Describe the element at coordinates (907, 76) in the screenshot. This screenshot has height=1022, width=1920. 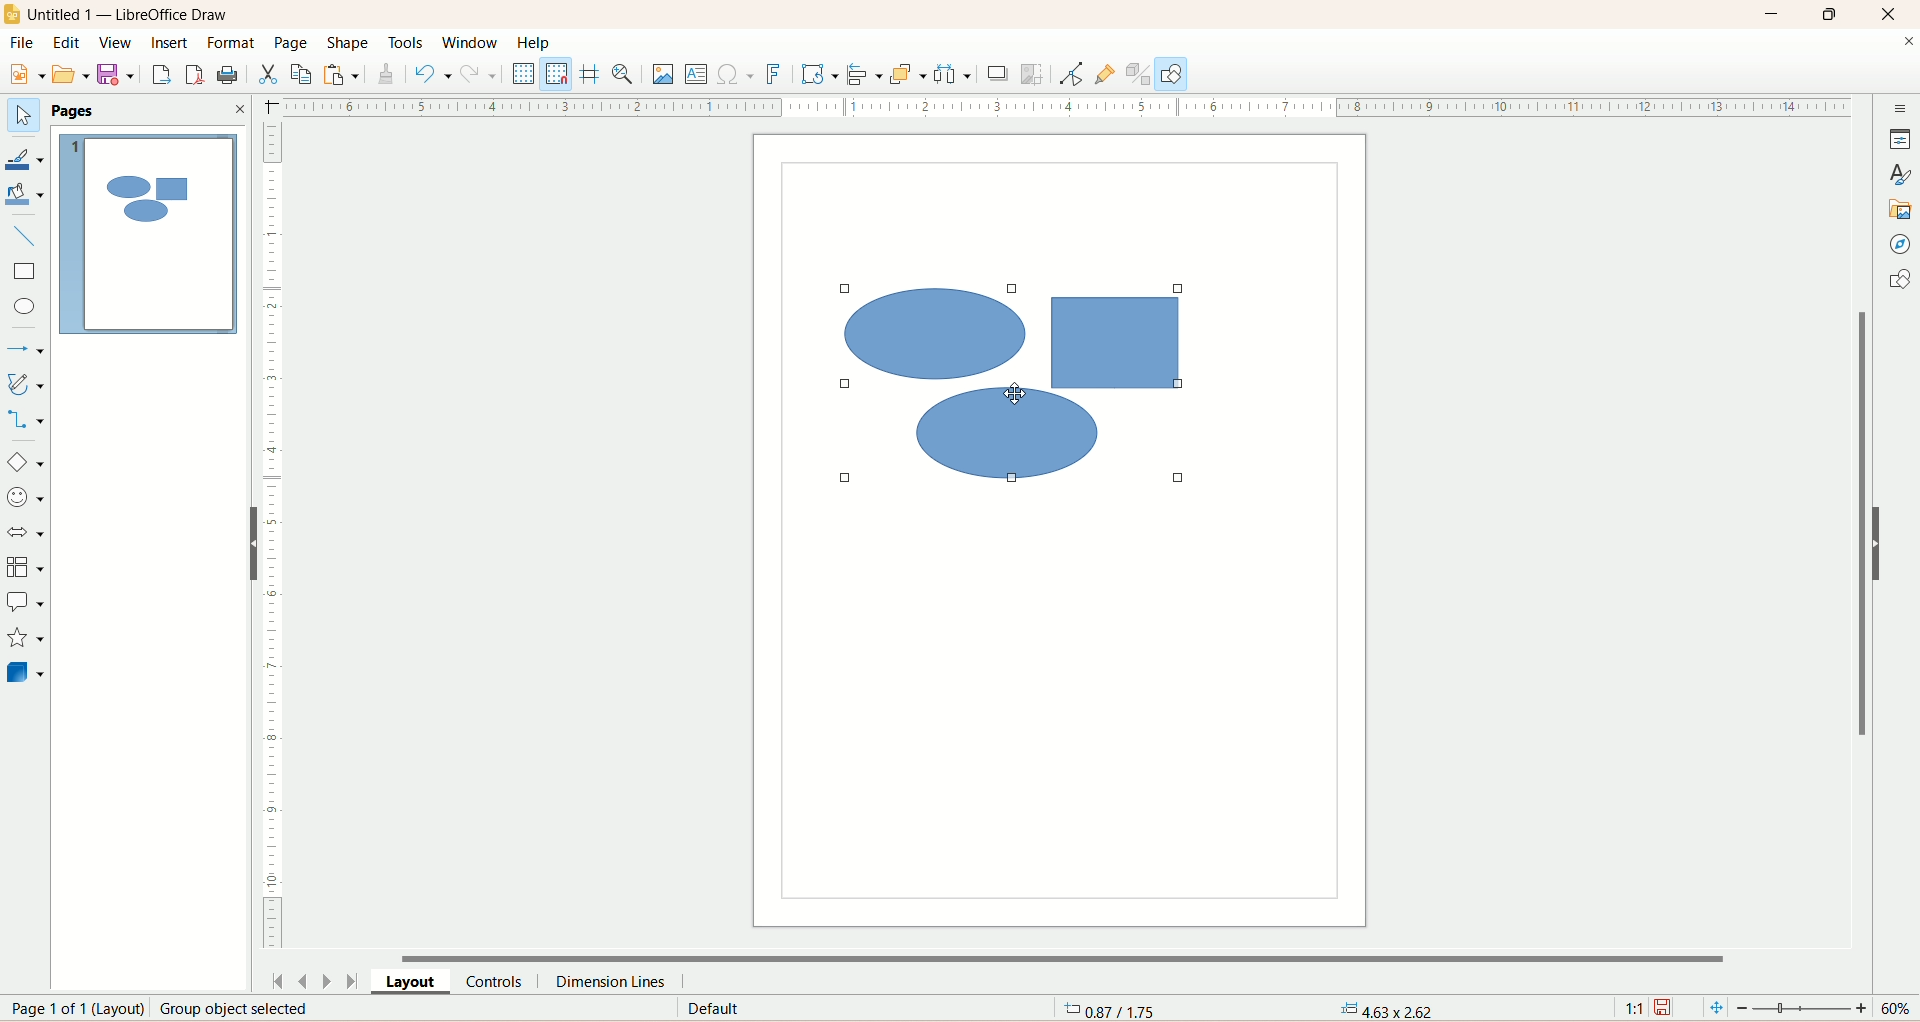
I see `arrange` at that location.